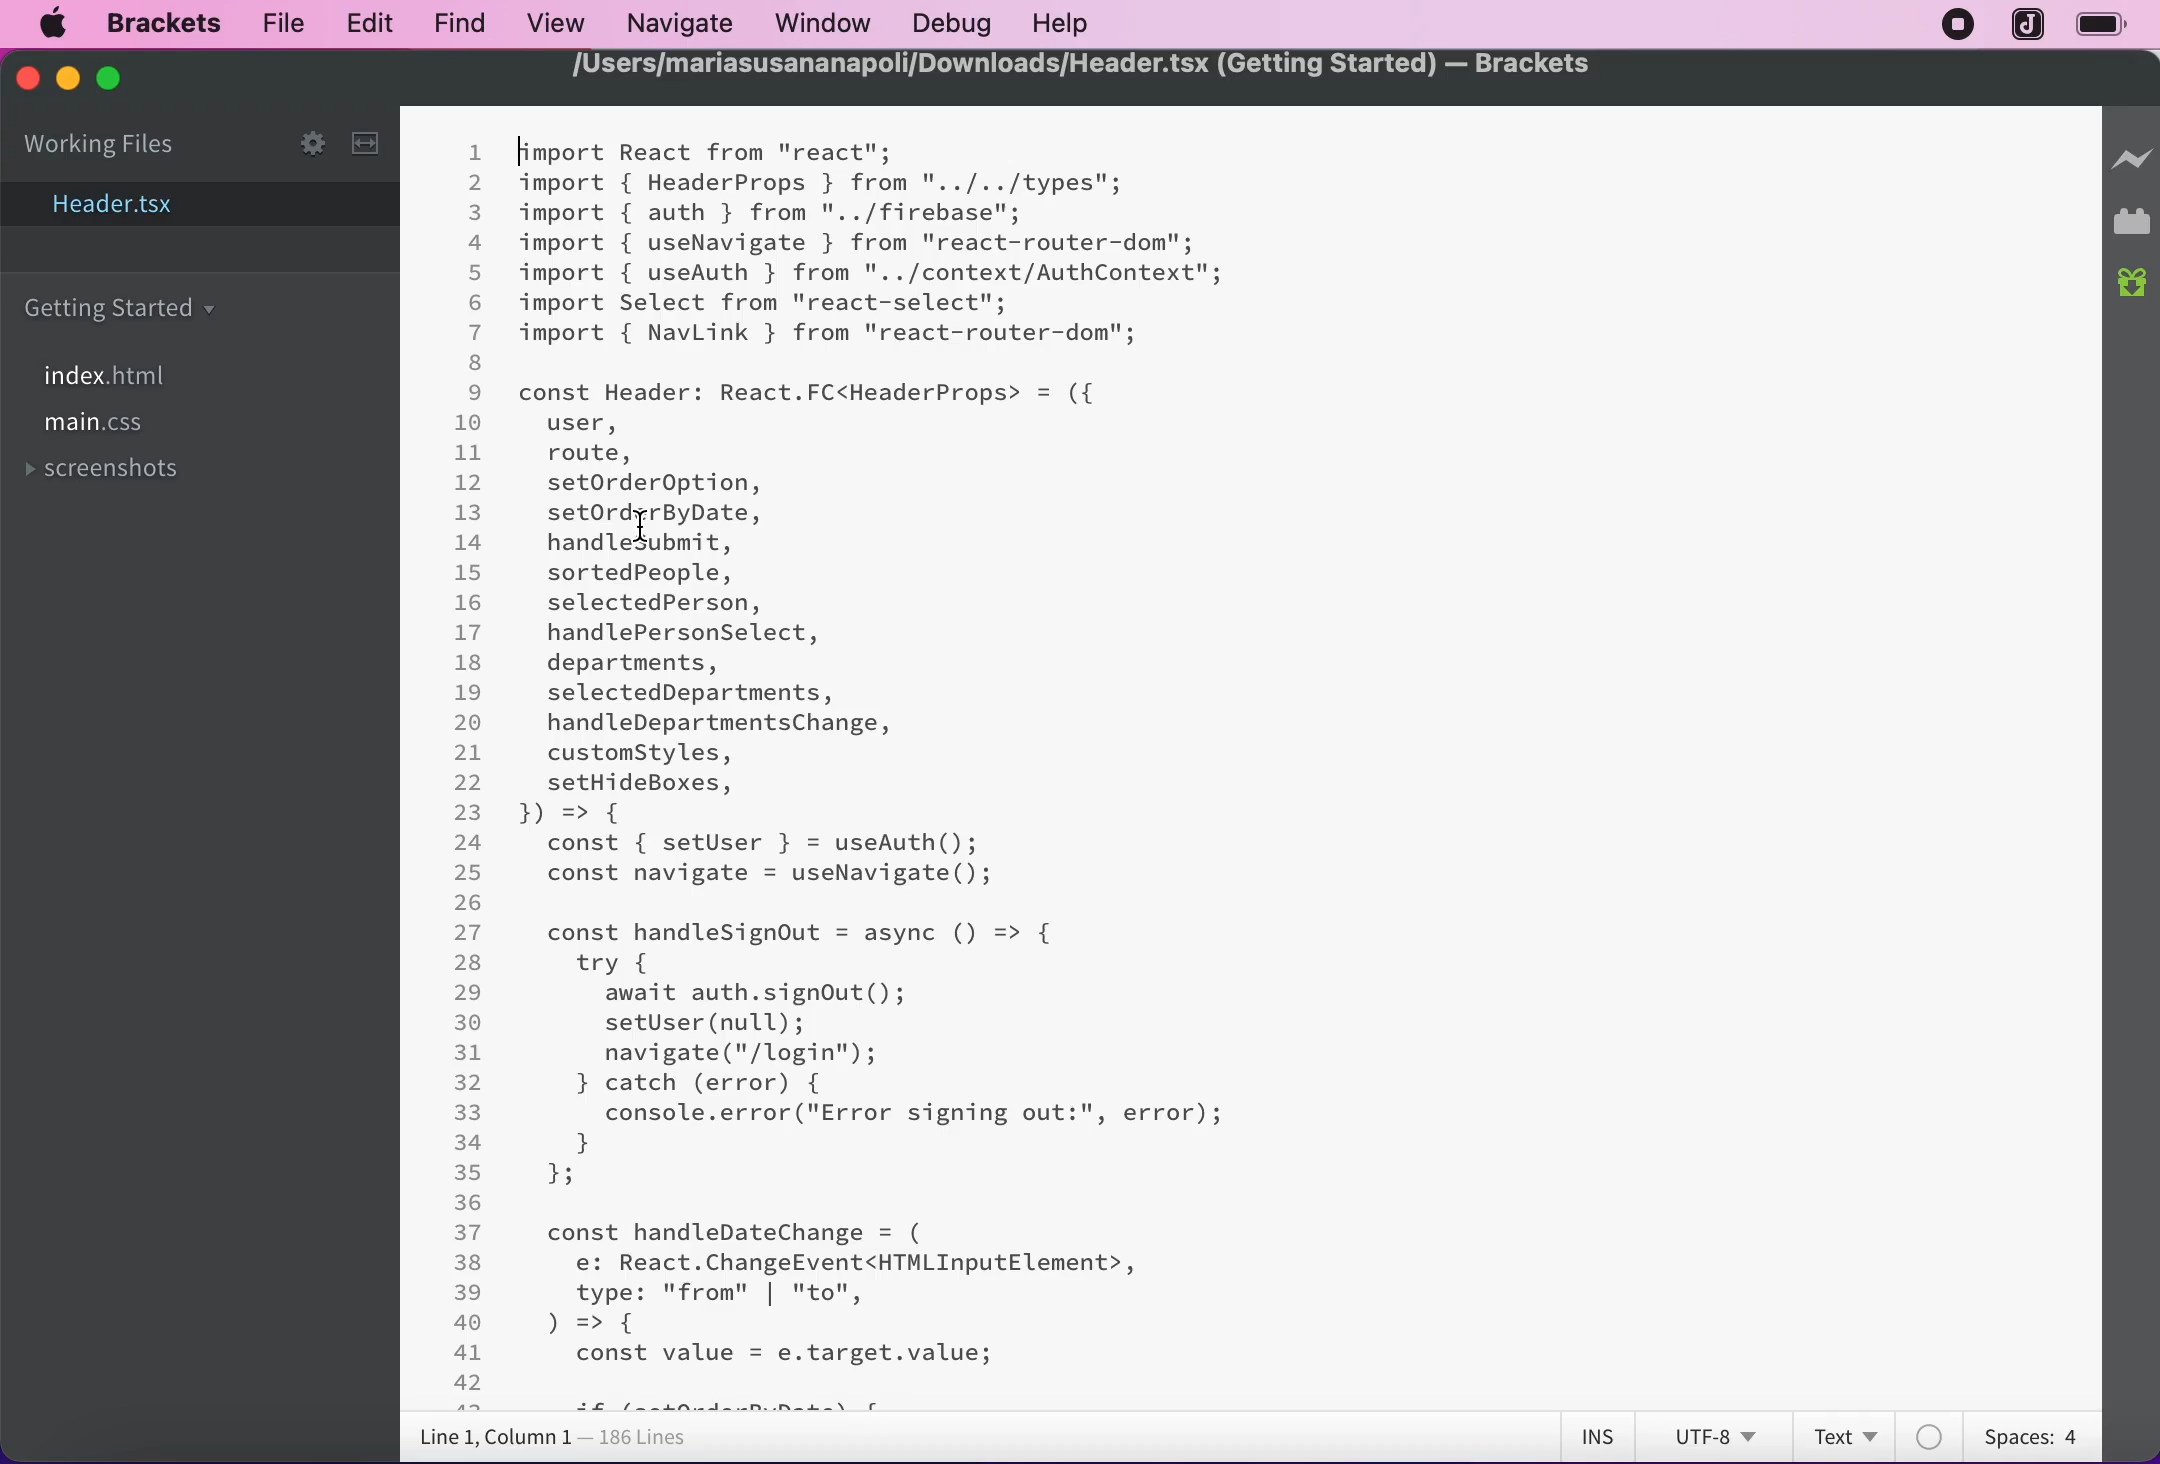  I want to click on new builds of brackets, so click(2134, 284).